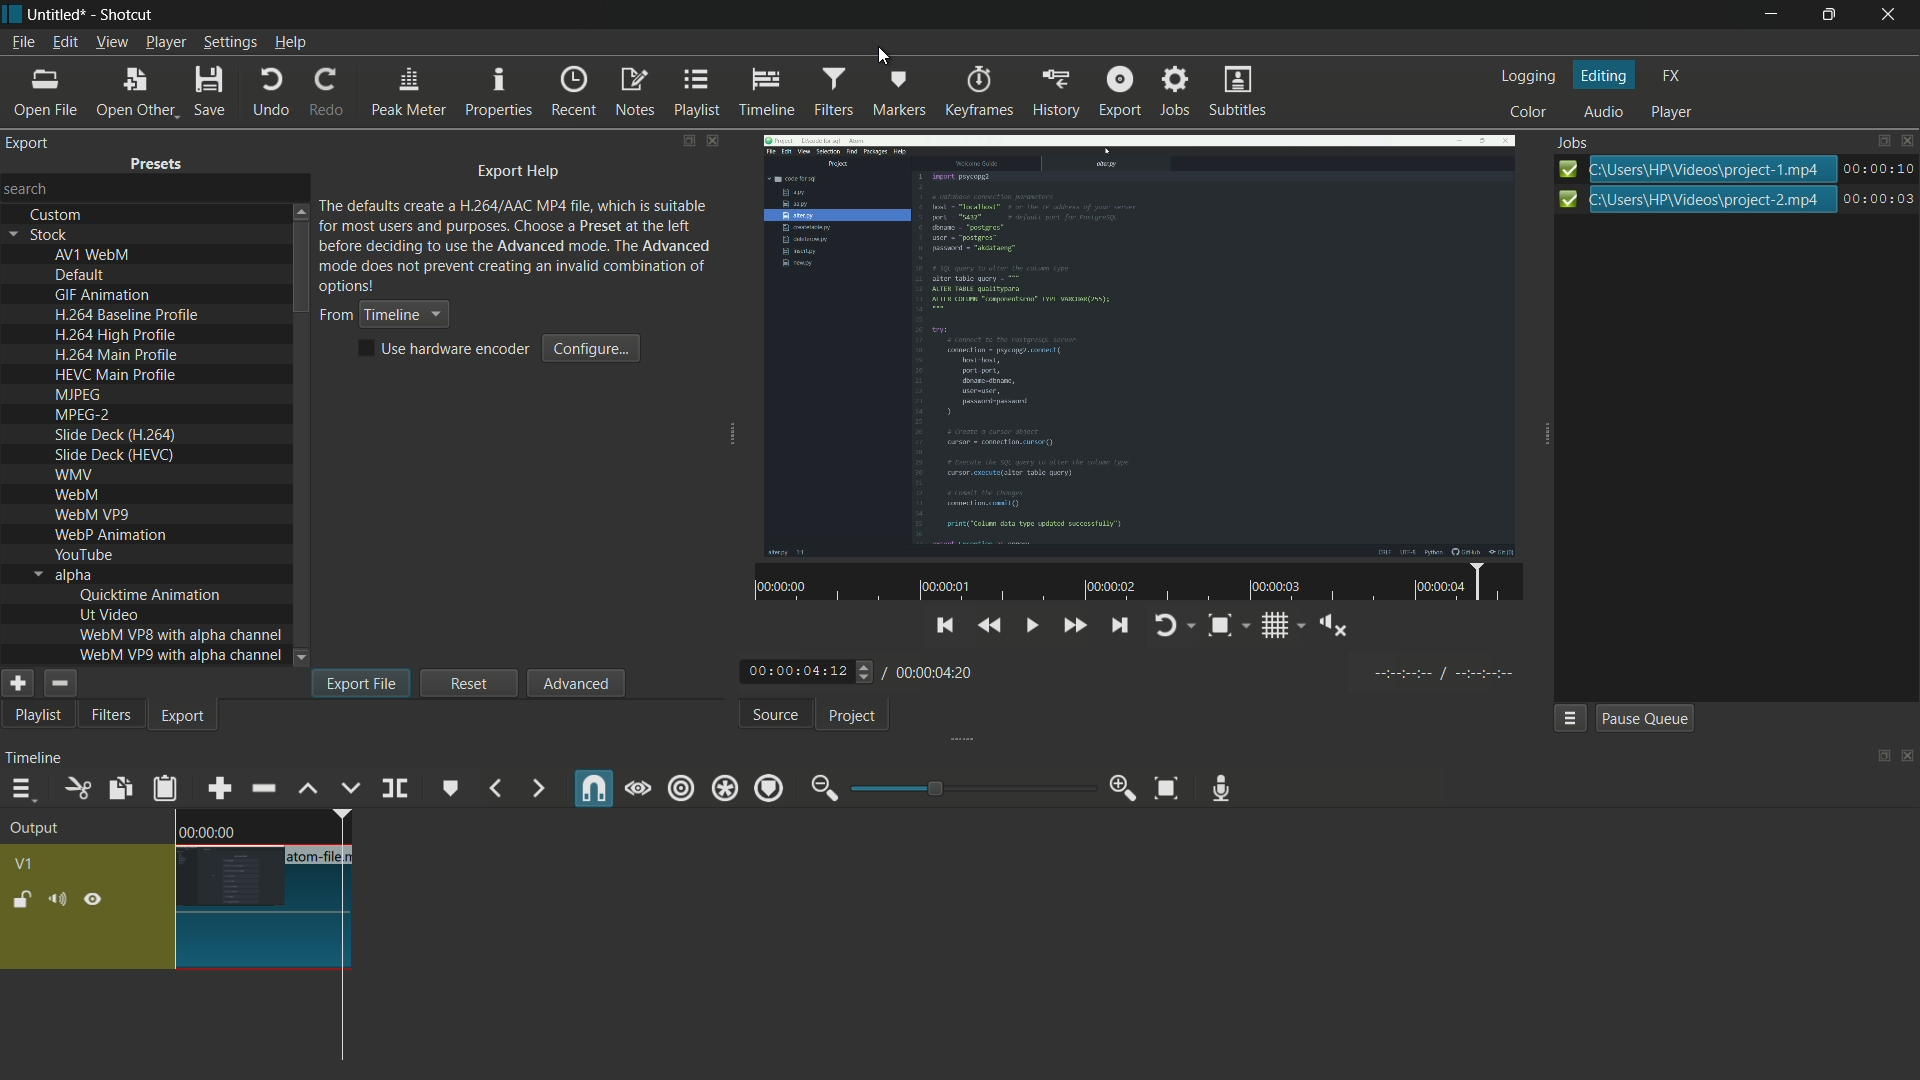 The height and width of the screenshot is (1080, 1920). What do you see at coordinates (637, 92) in the screenshot?
I see `notes` at bounding box center [637, 92].